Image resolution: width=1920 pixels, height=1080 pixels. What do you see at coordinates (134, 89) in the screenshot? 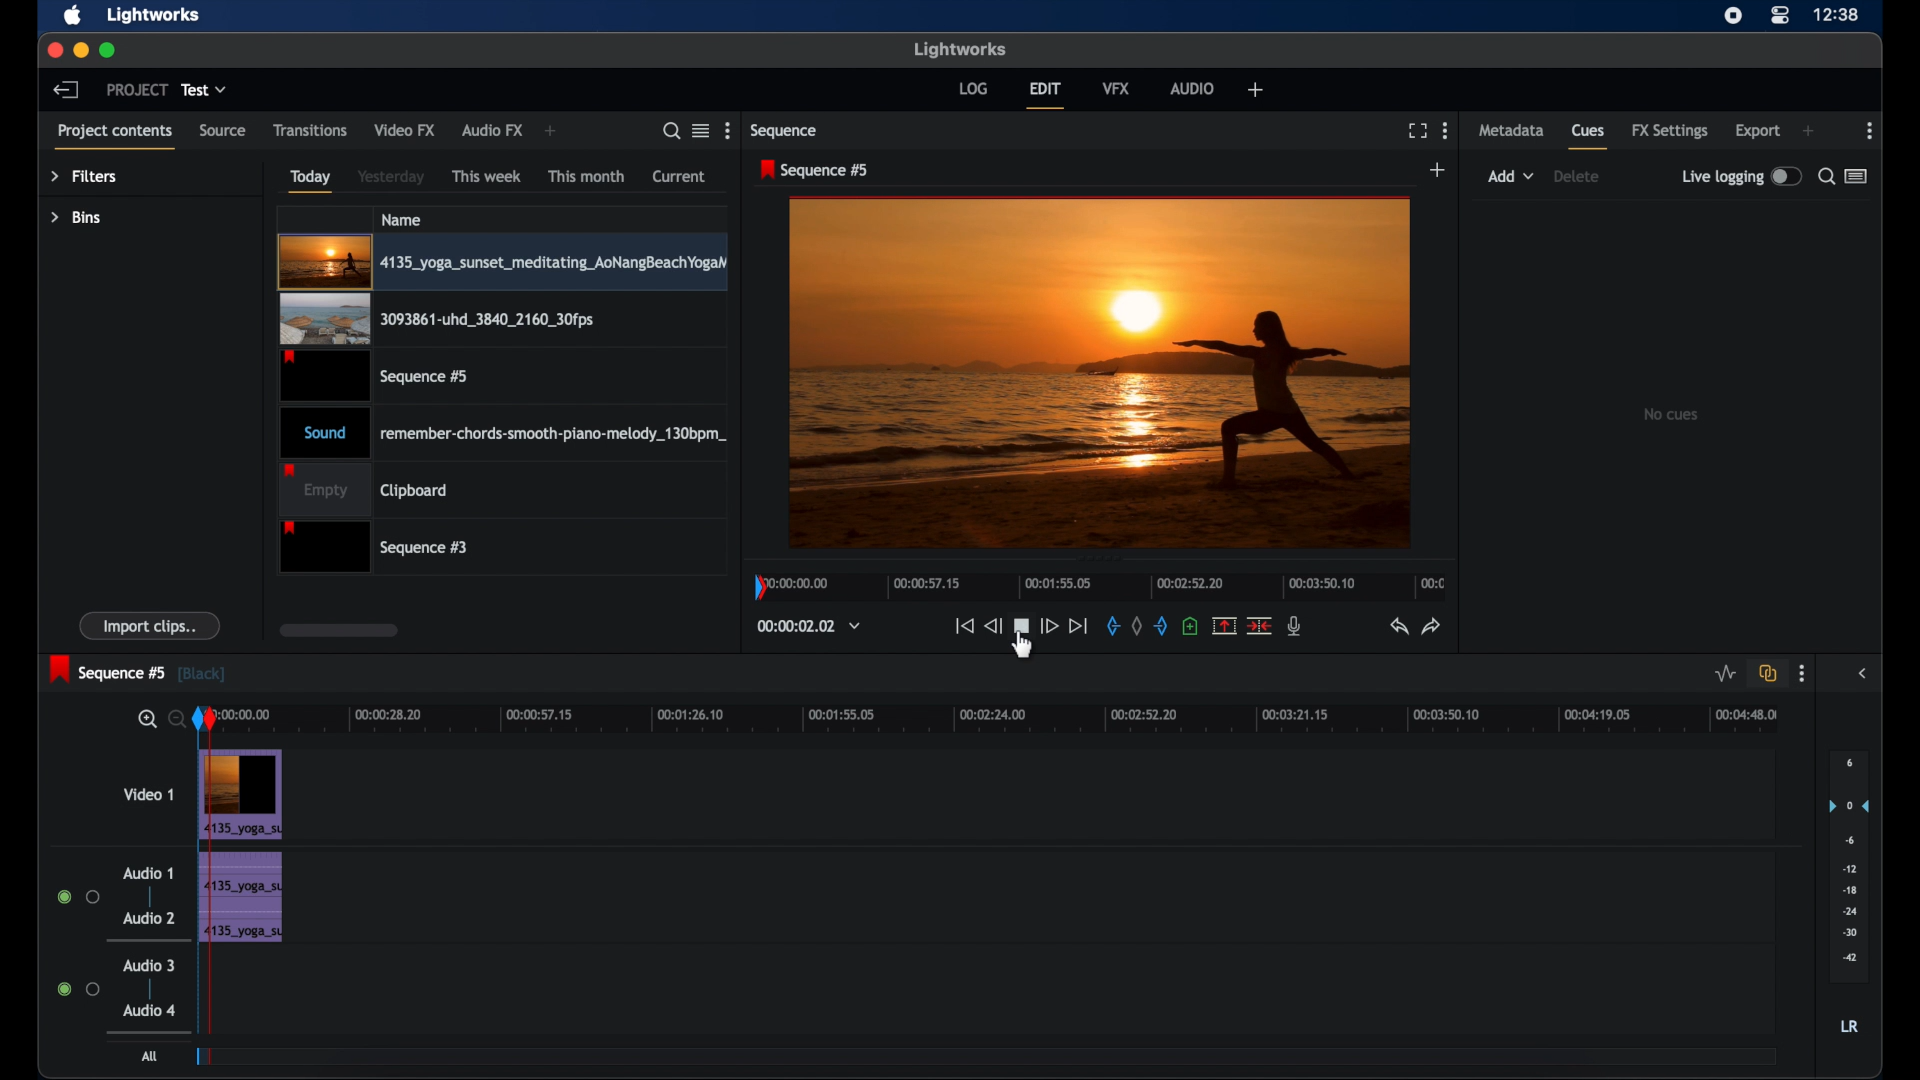
I see `project` at bounding box center [134, 89].